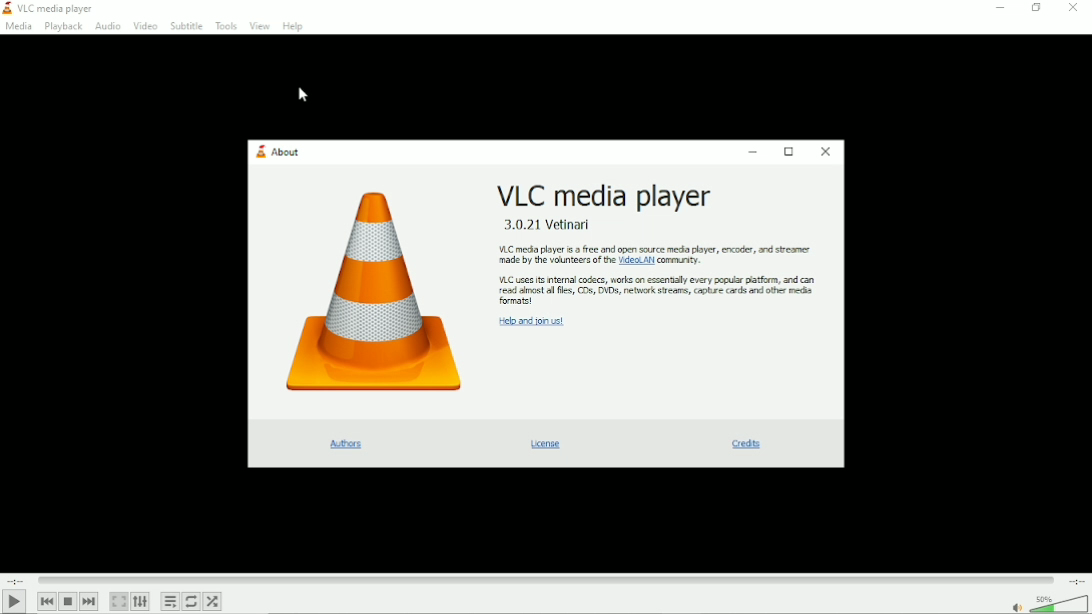 The image size is (1092, 614). I want to click on mute, so click(1019, 607).